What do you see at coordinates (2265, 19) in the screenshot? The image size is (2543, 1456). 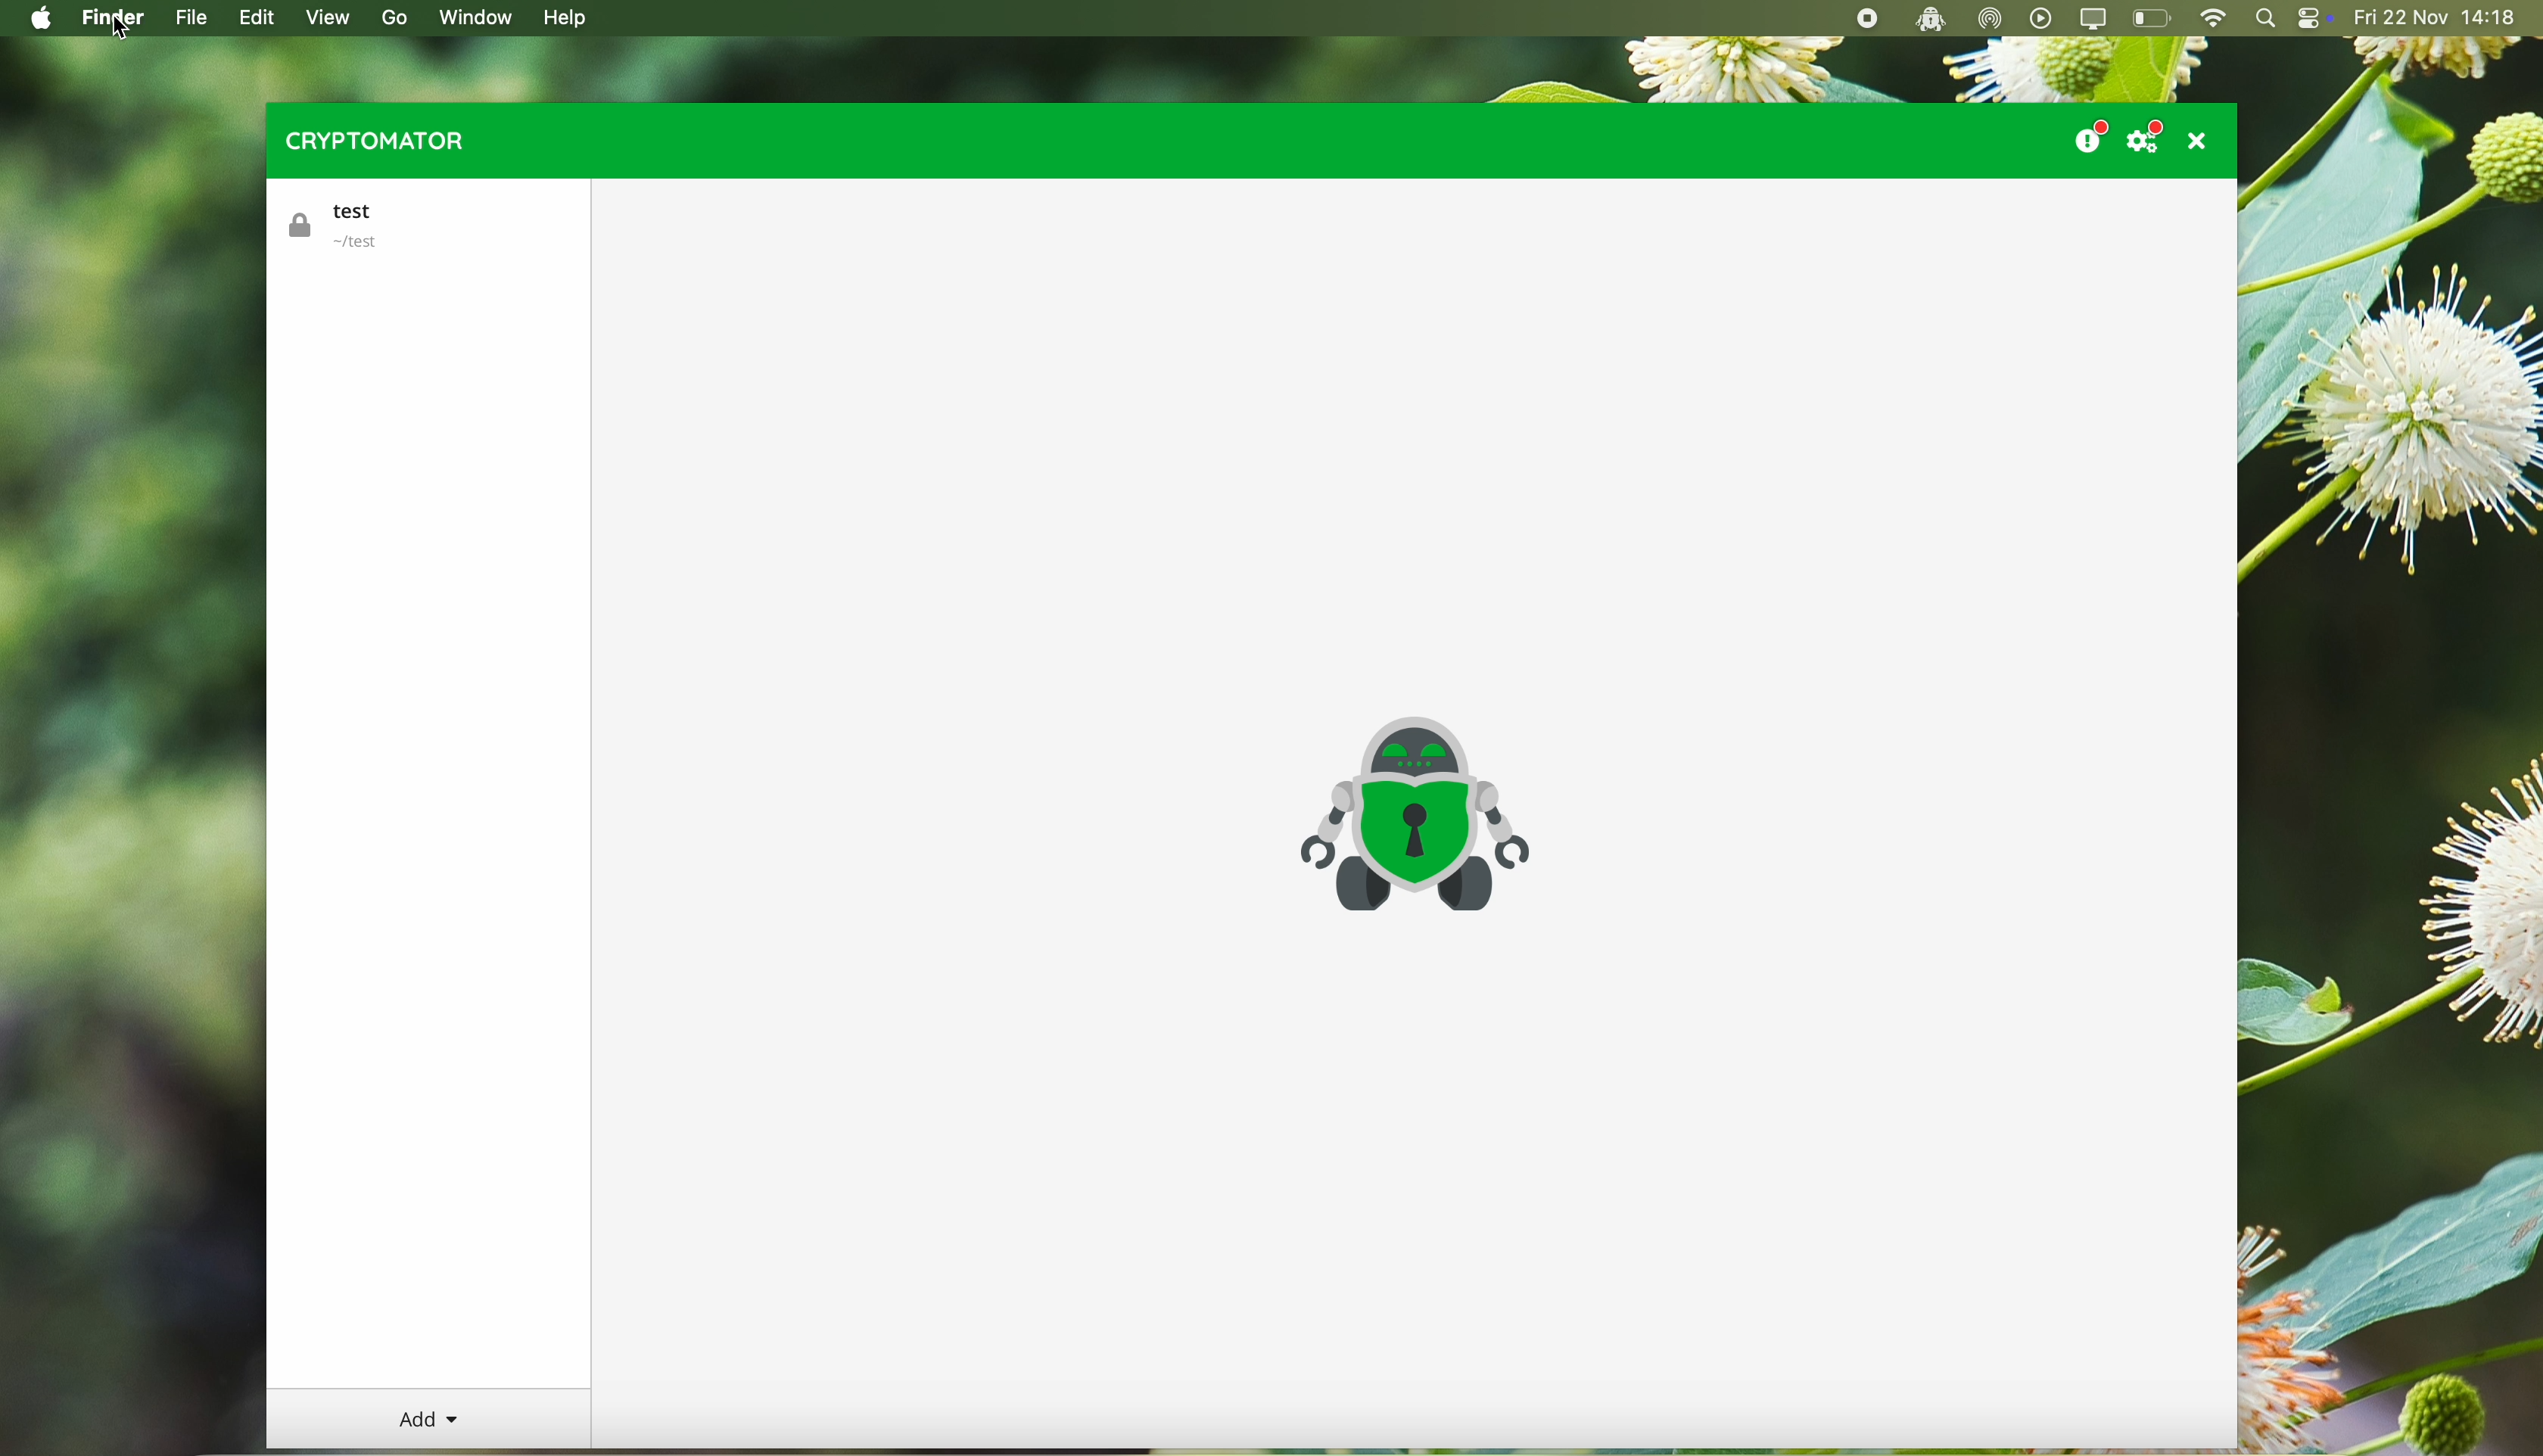 I see `spotlight search` at bounding box center [2265, 19].